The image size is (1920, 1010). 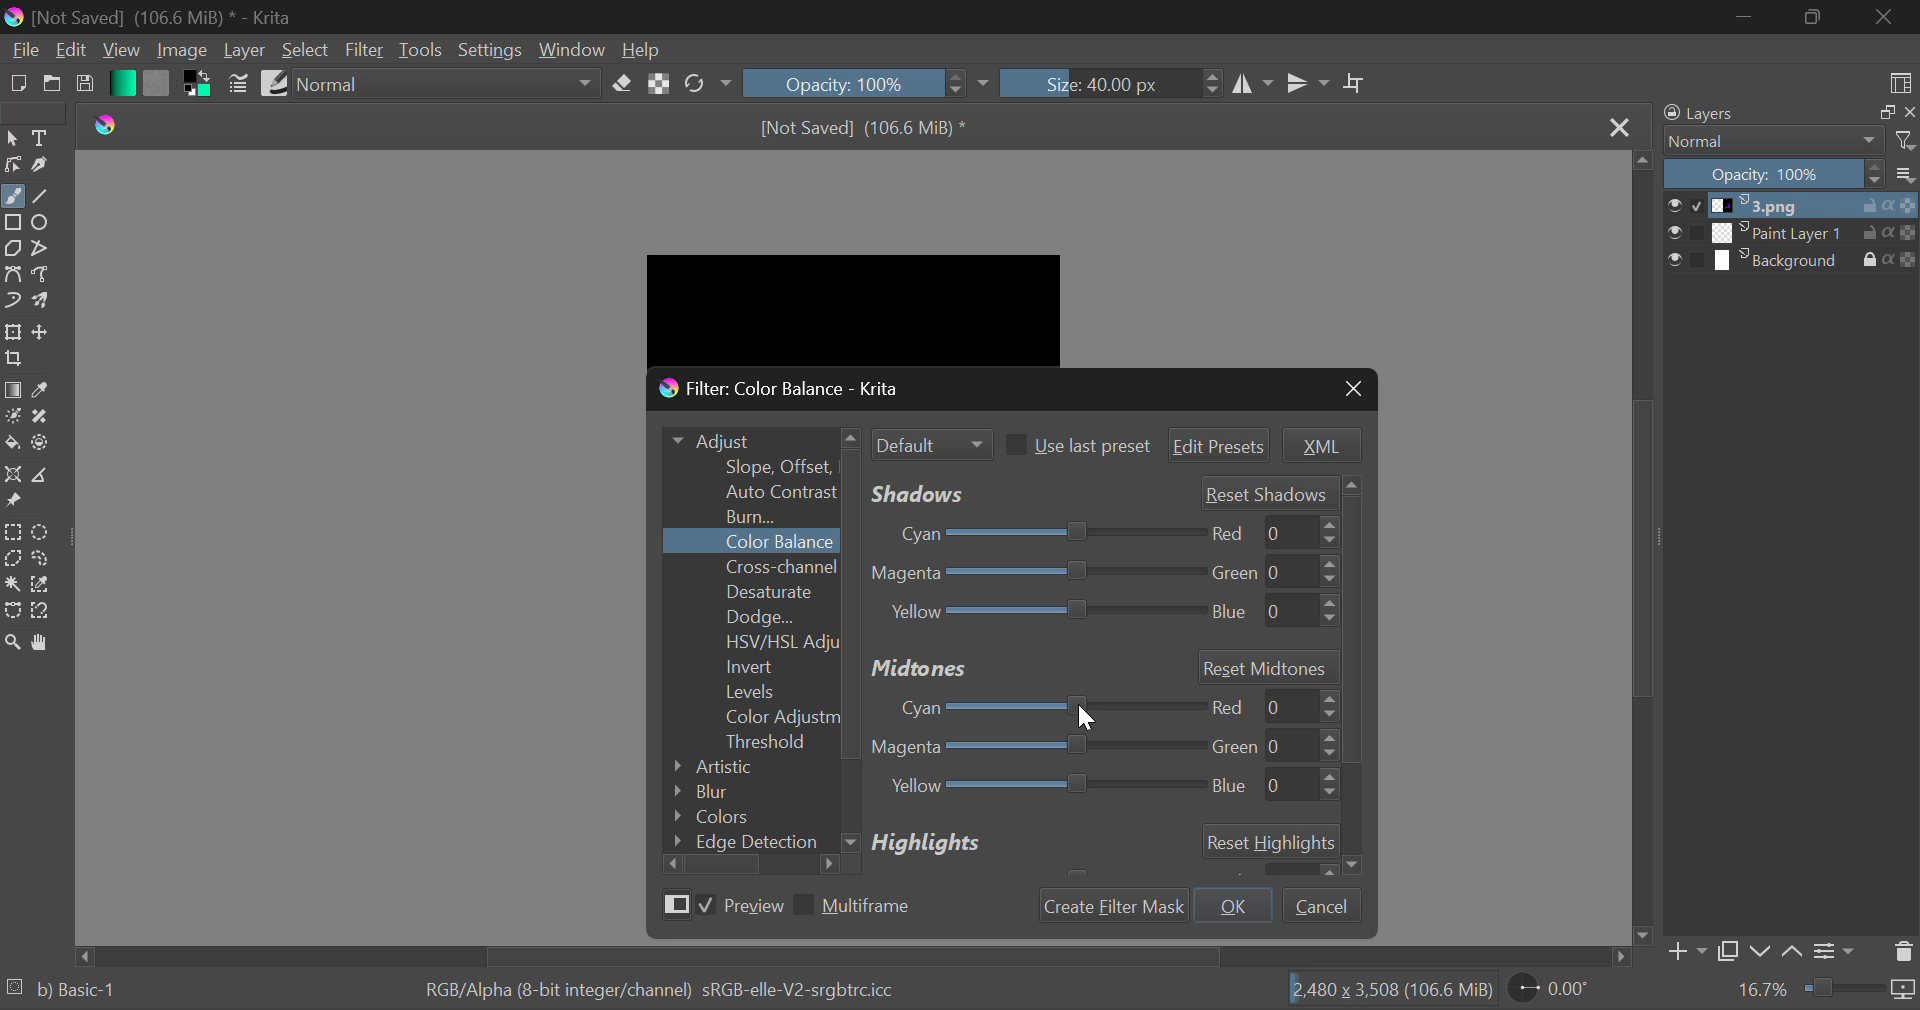 I want to click on Similar Color Selector, so click(x=46, y=584).